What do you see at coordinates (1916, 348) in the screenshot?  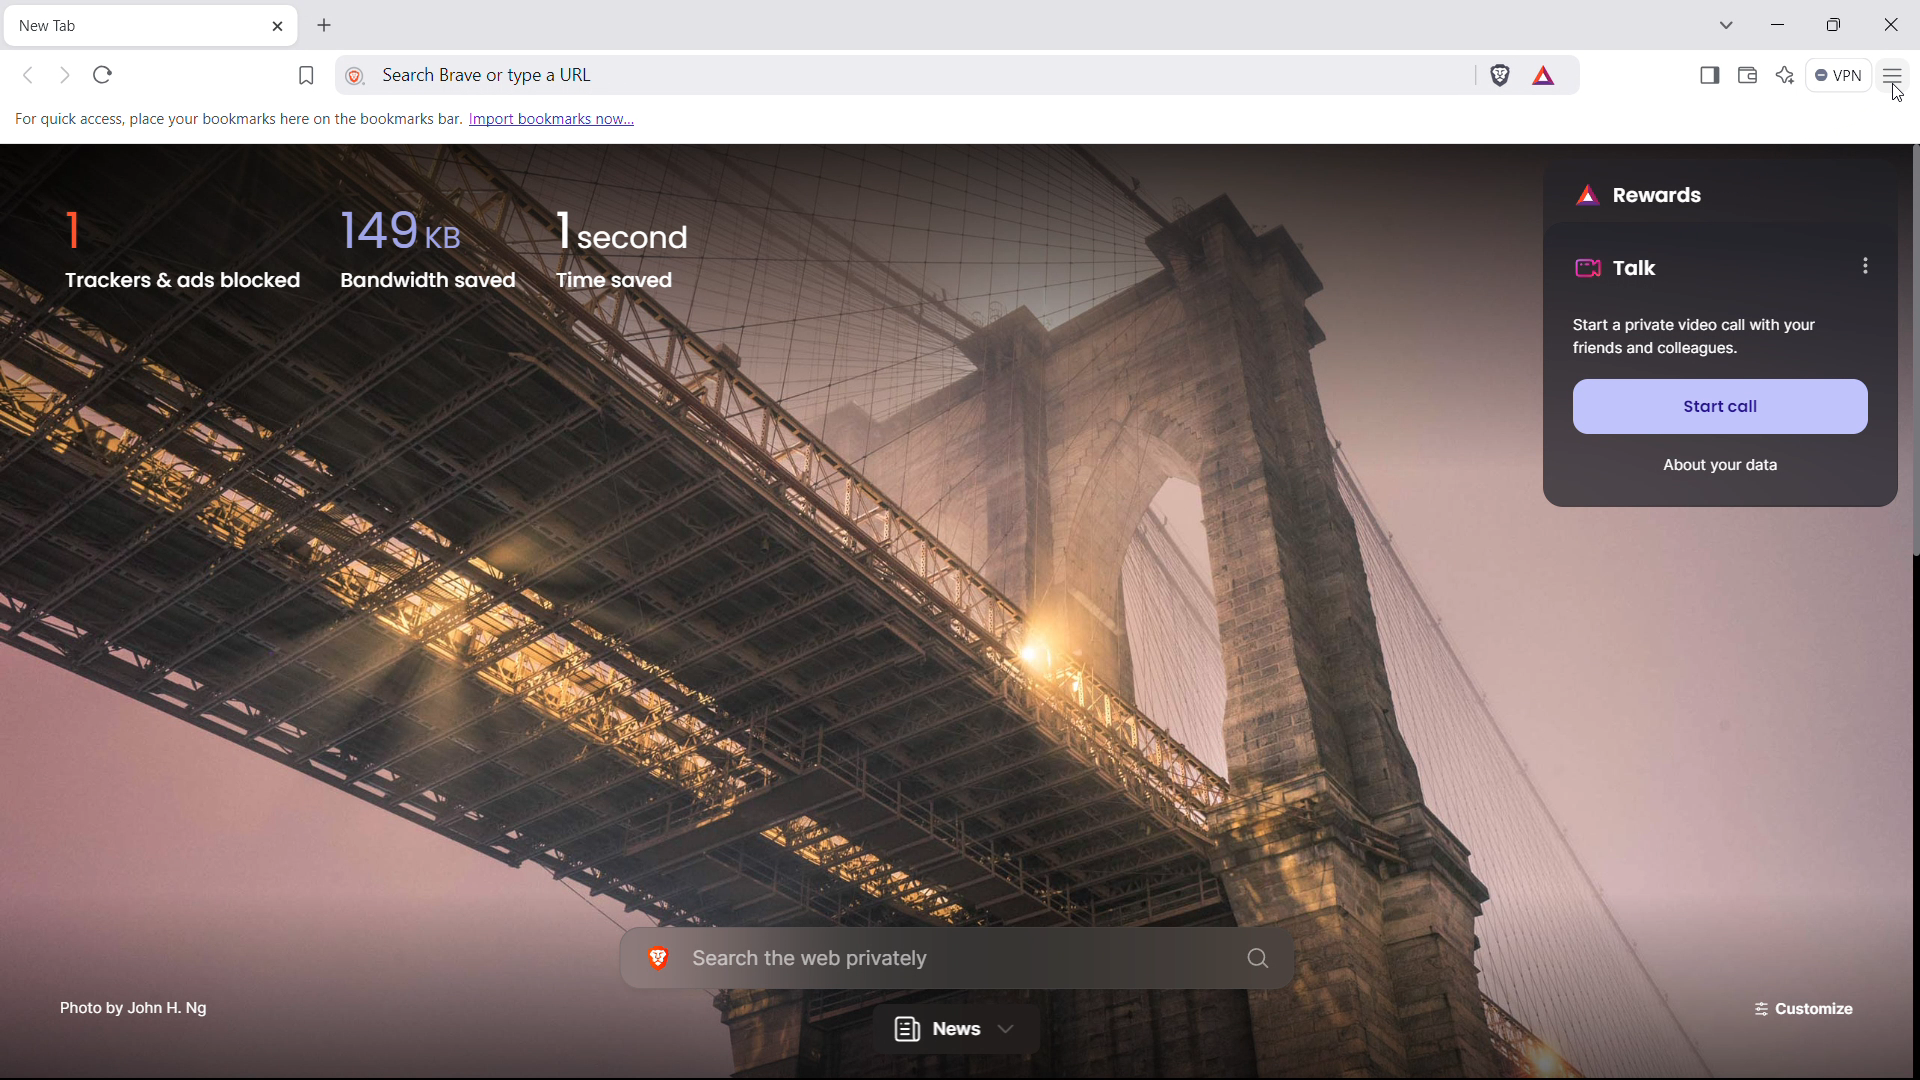 I see `scrollbar` at bounding box center [1916, 348].